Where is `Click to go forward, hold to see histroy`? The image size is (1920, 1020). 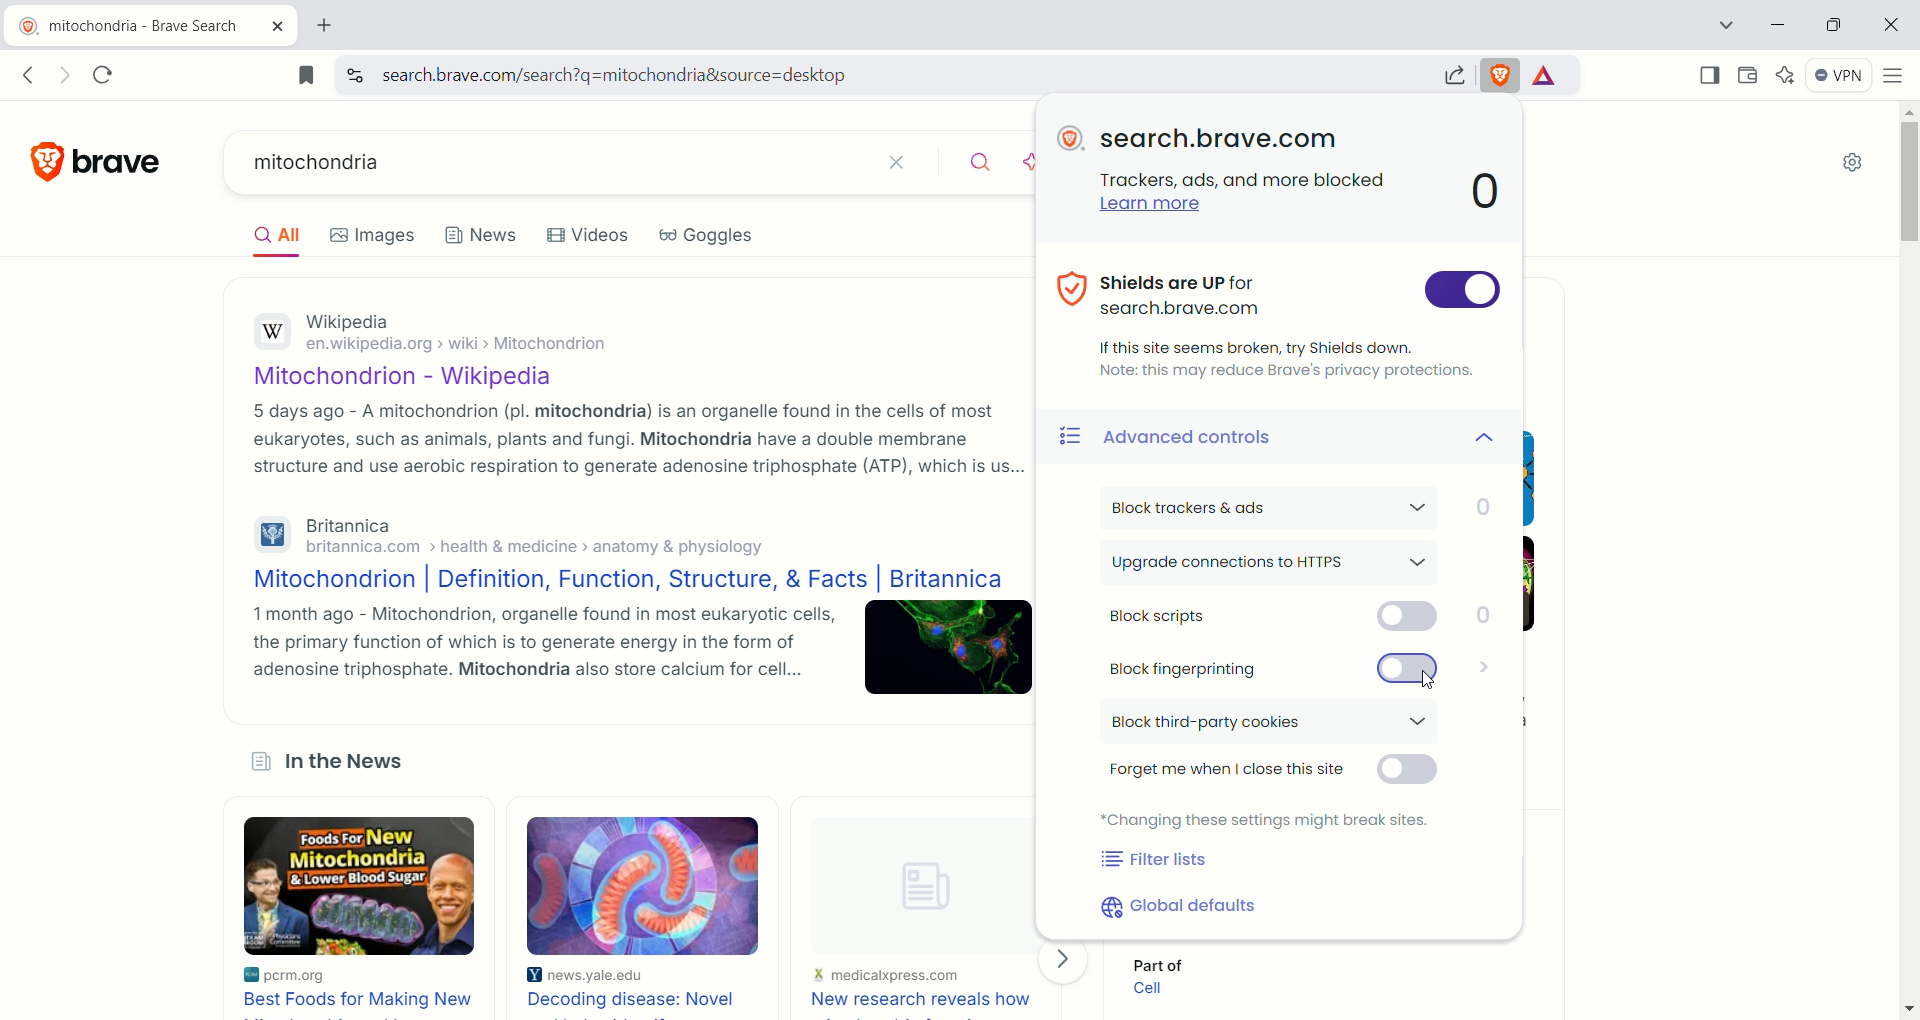 Click to go forward, hold to see histroy is located at coordinates (67, 74).